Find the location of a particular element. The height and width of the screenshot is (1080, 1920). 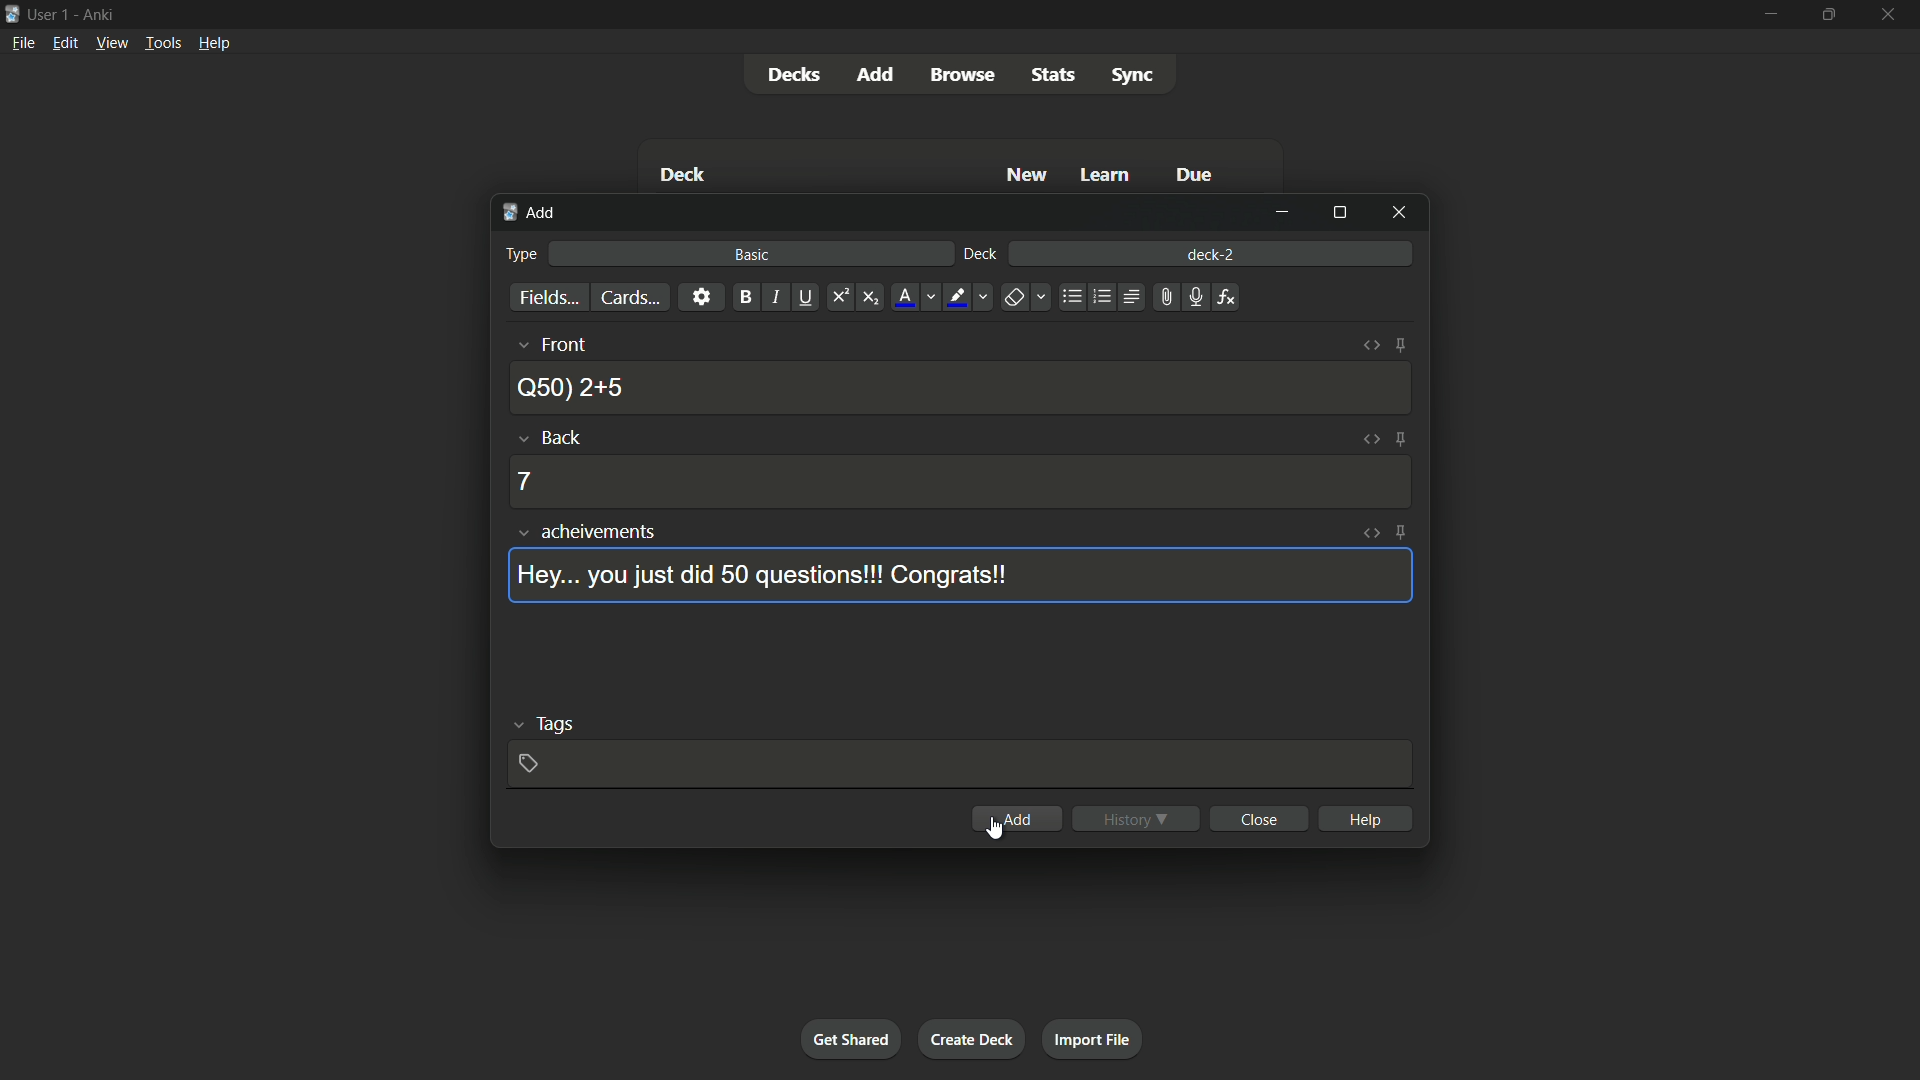

basic is located at coordinates (754, 254).